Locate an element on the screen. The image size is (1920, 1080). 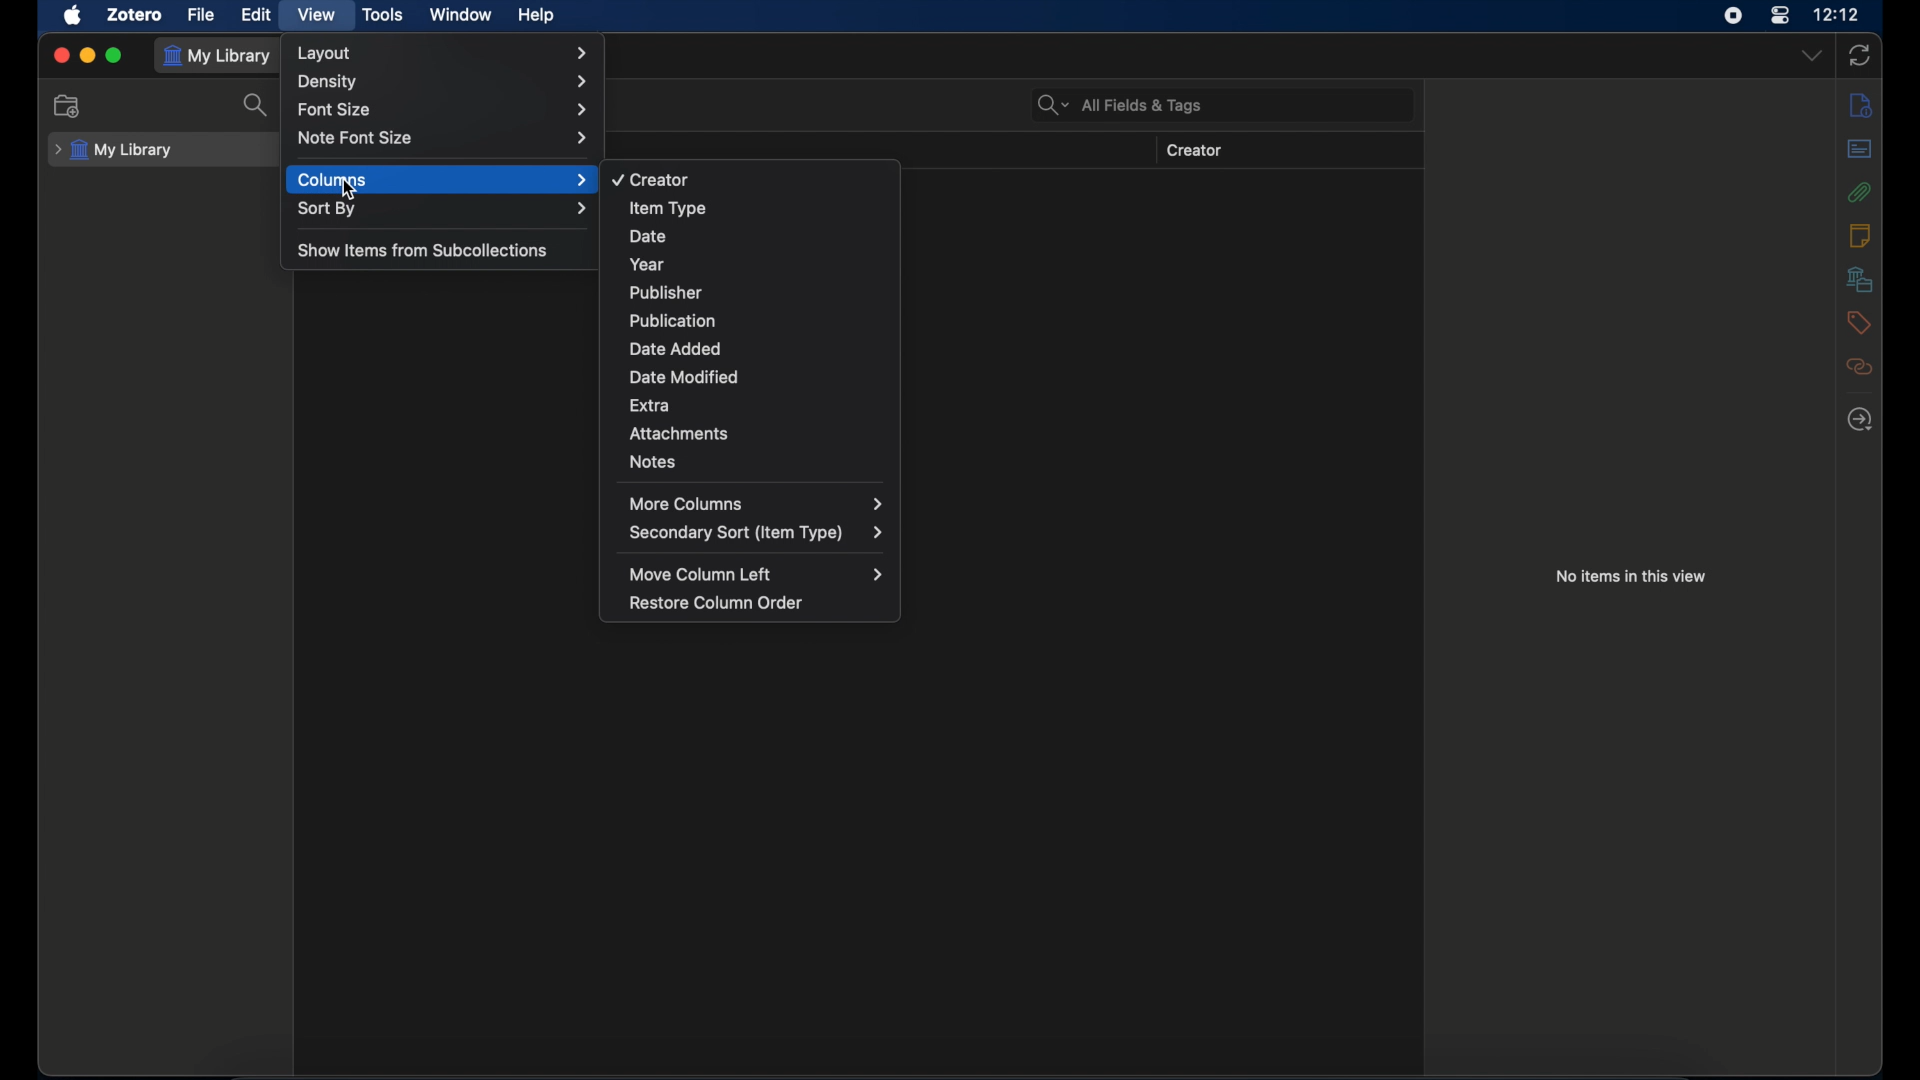
tools is located at coordinates (383, 16).